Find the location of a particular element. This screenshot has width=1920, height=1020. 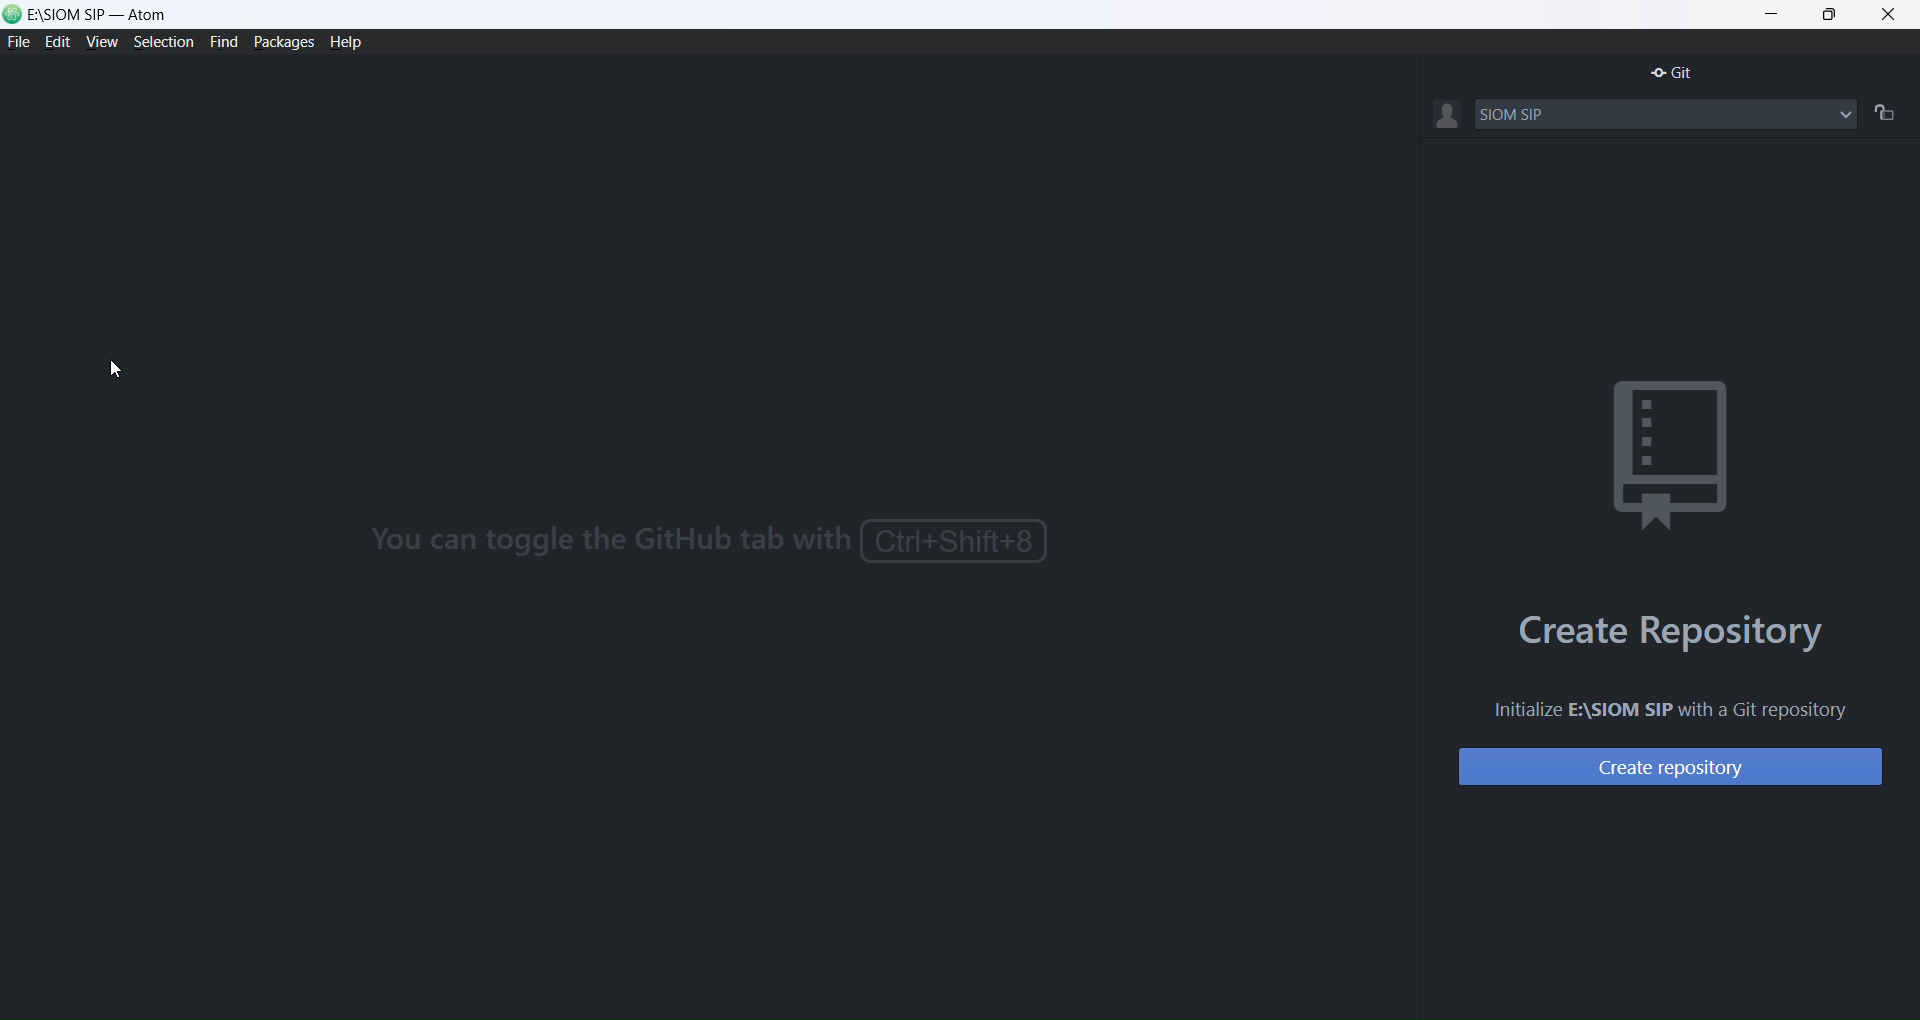

siam sip is located at coordinates (1645, 114).